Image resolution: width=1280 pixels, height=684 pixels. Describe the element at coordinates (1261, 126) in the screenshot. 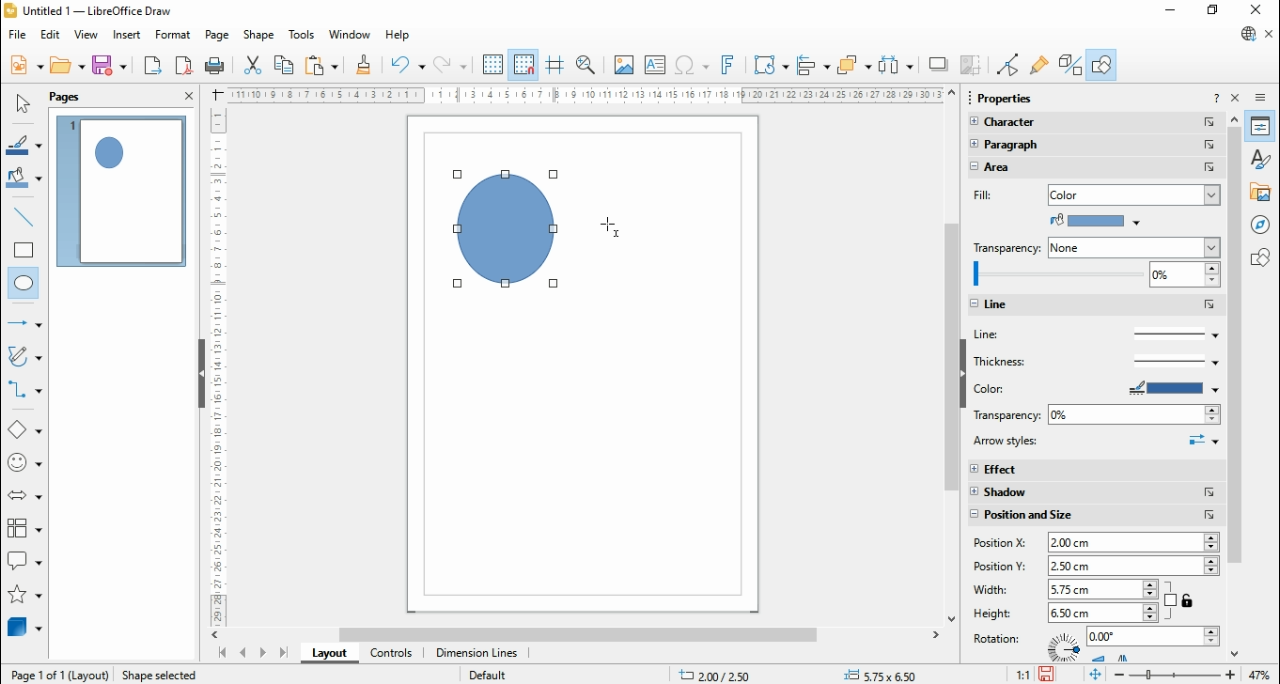

I see `properties` at that location.